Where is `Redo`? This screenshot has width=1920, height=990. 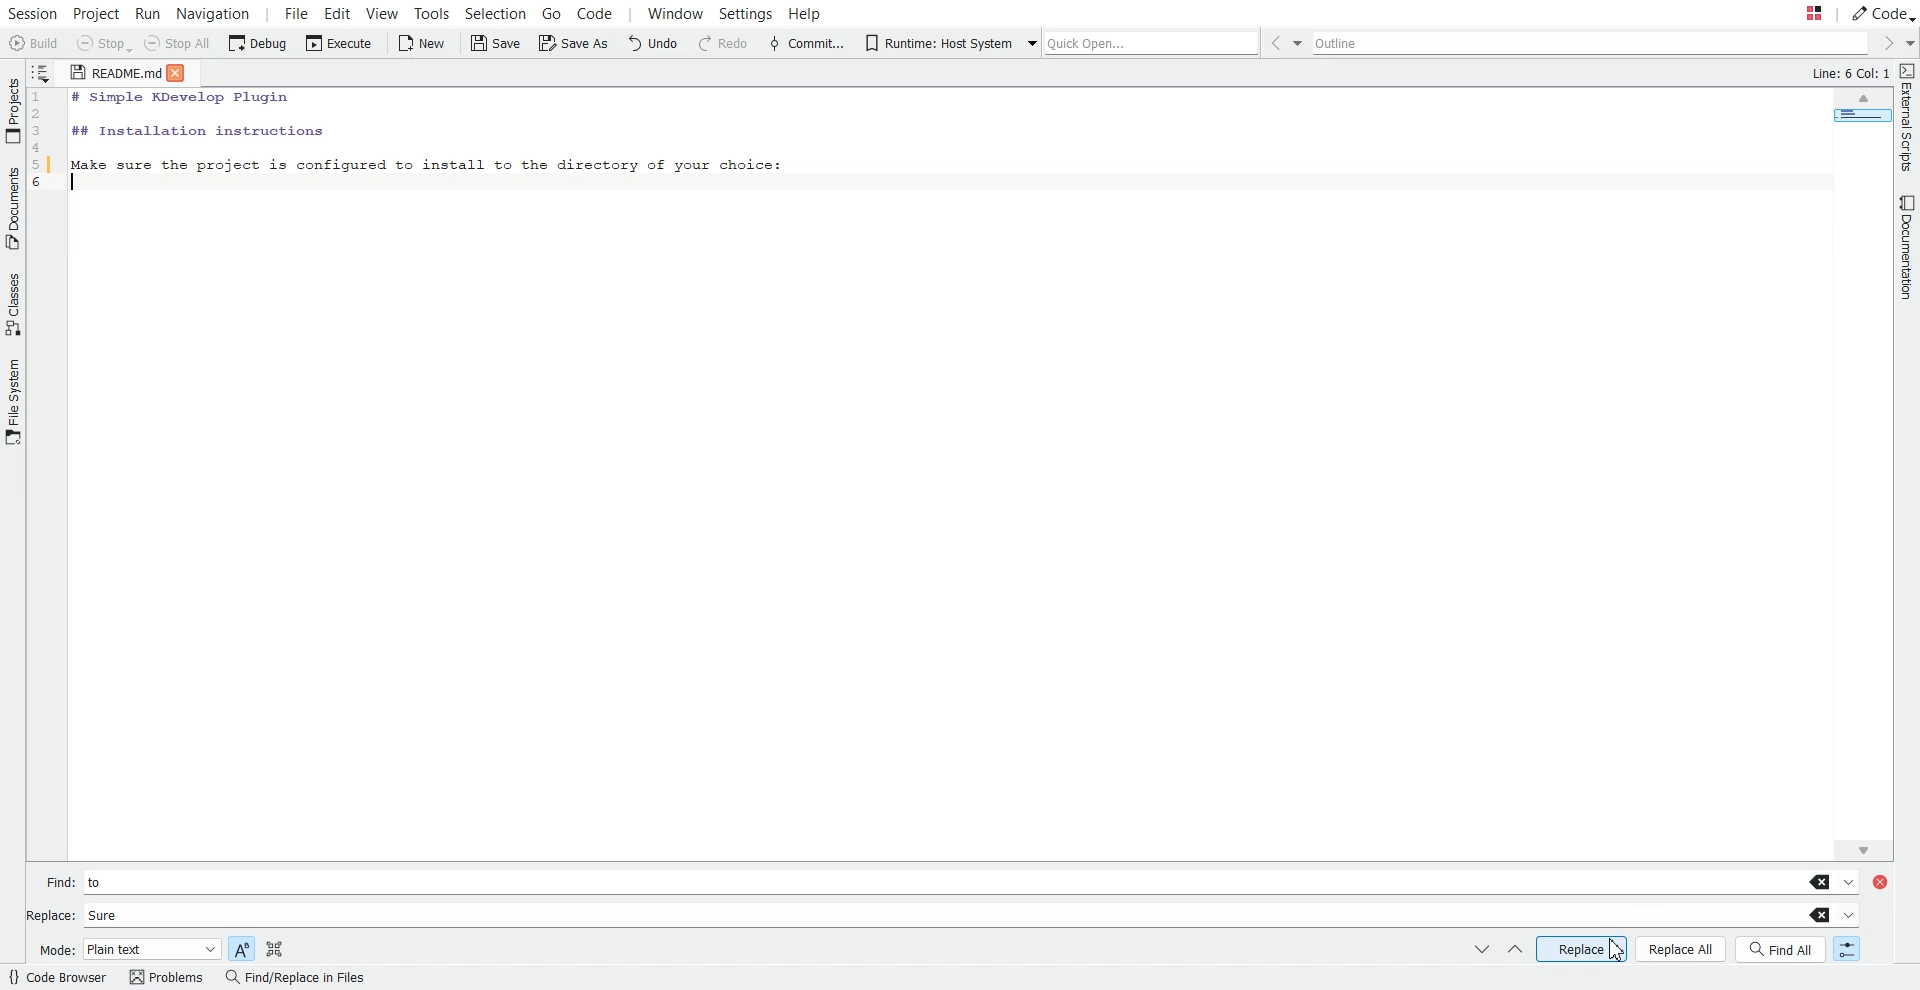
Redo is located at coordinates (723, 44).